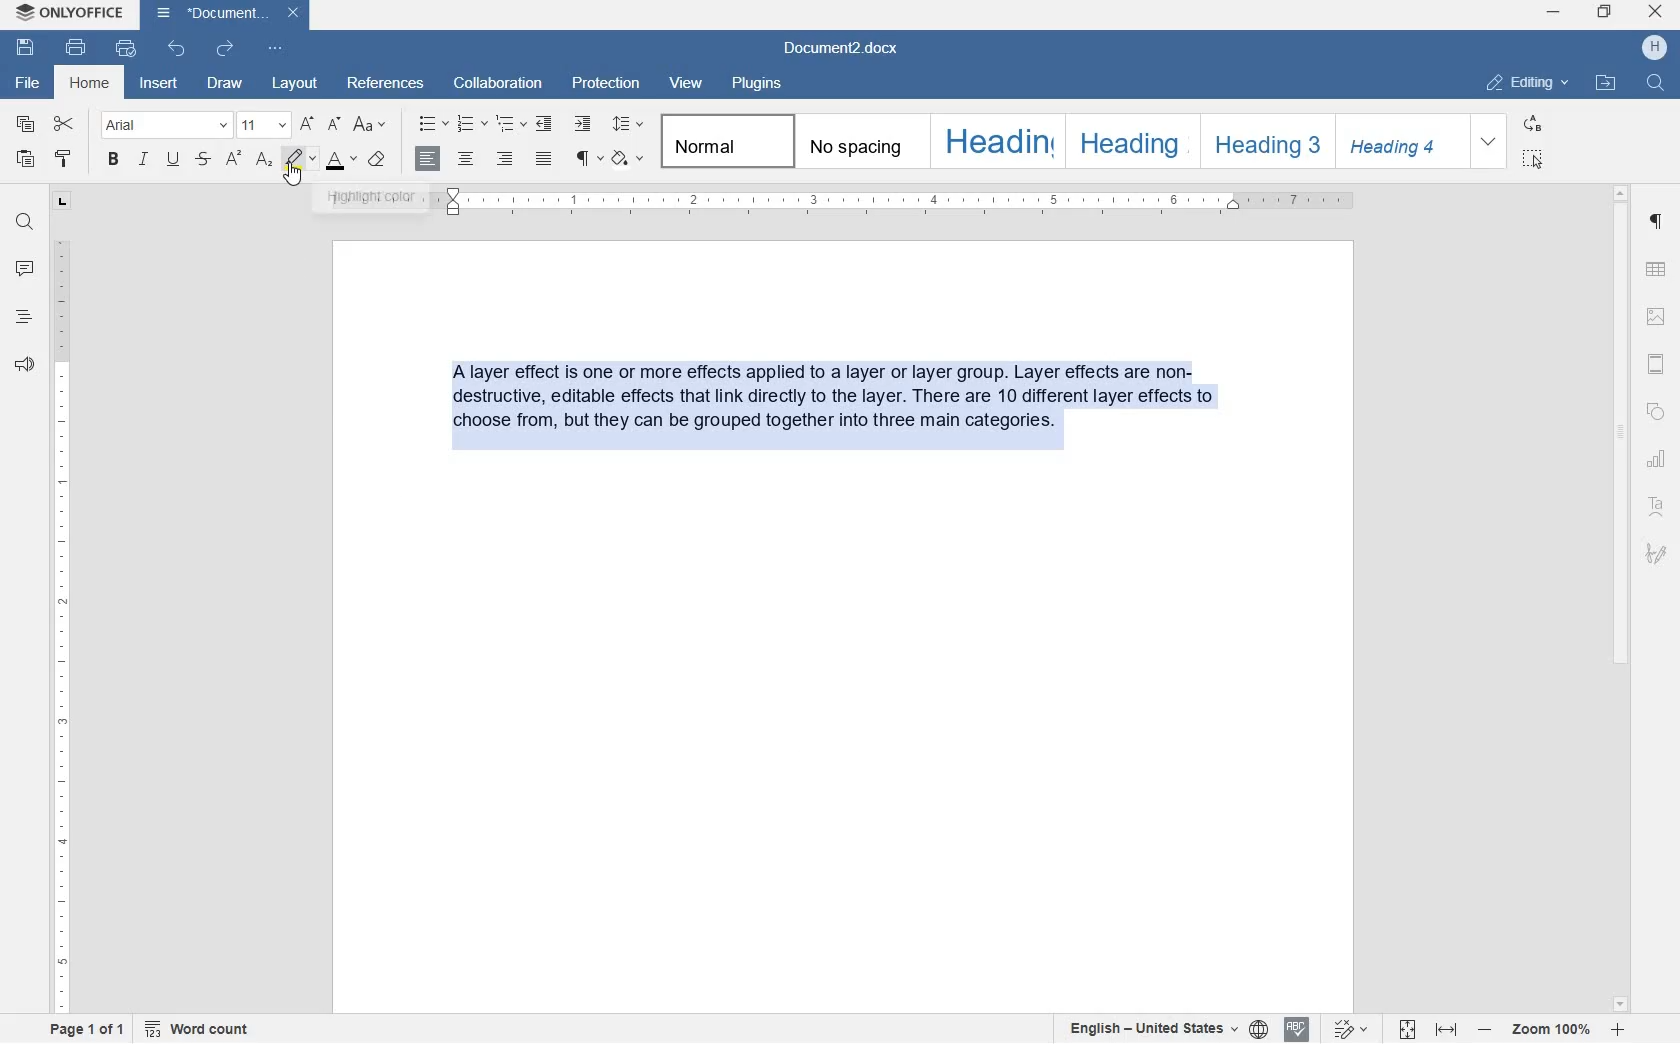 The height and width of the screenshot is (1044, 1680). I want to click on PROTECTION, so click(604, 84).